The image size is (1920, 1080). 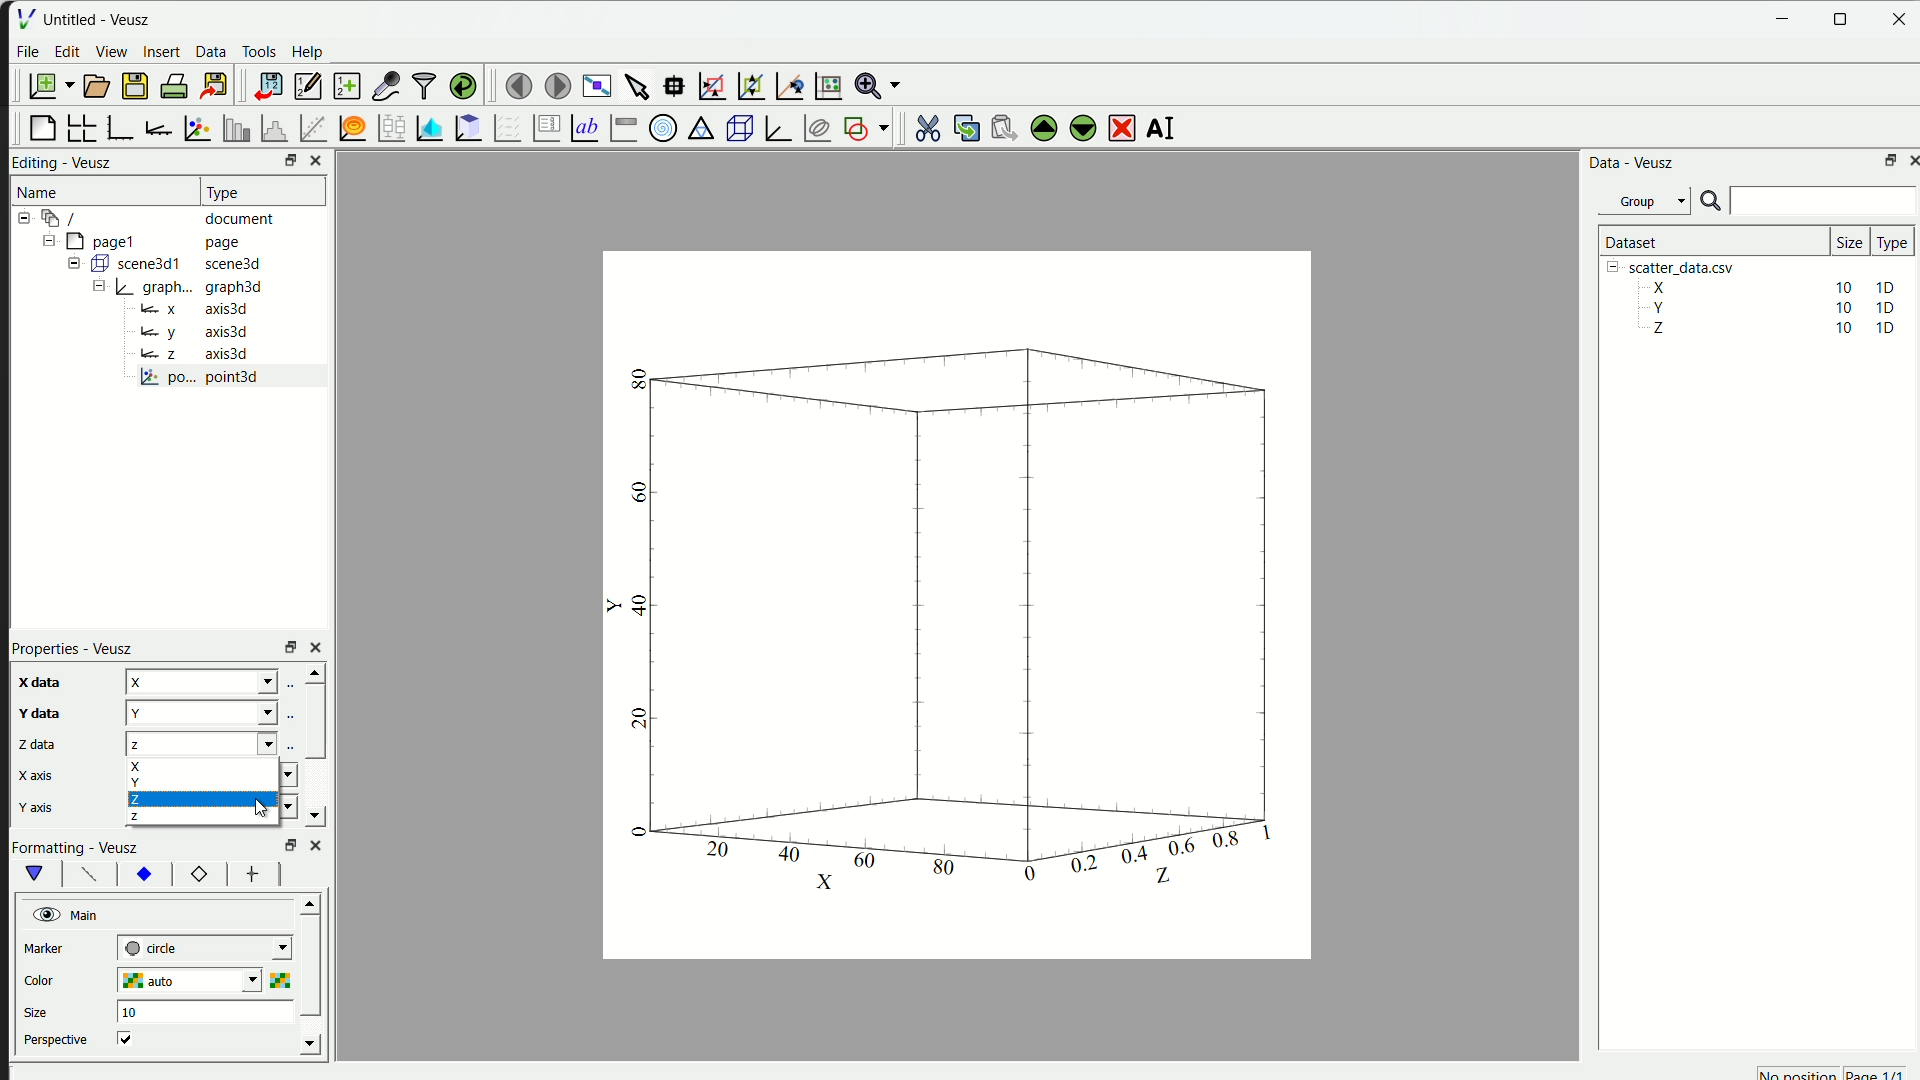 I want to click on Properties - Veusz, so click(x=73, y=647).